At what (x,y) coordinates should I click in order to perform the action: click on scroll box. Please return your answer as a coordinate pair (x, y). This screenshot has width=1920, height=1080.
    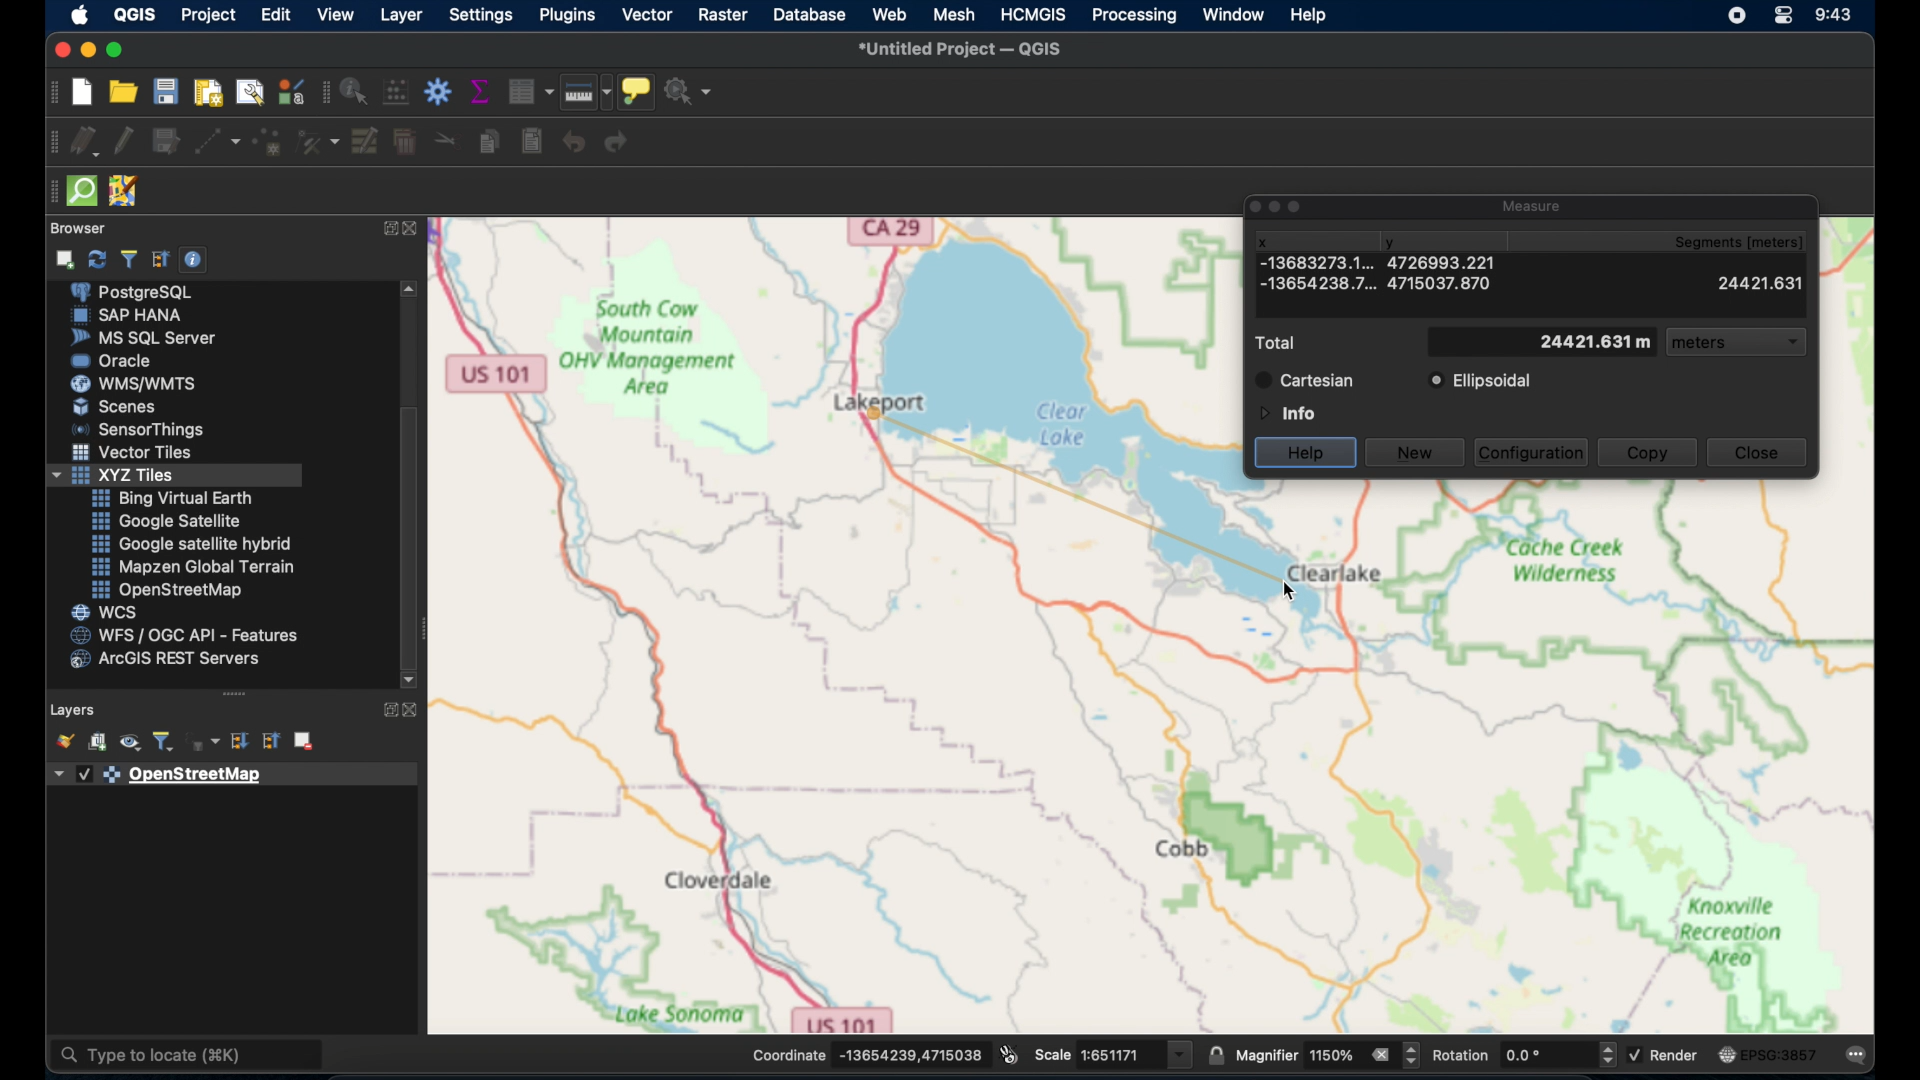
    Looking at the image, I should click on (411, 533).